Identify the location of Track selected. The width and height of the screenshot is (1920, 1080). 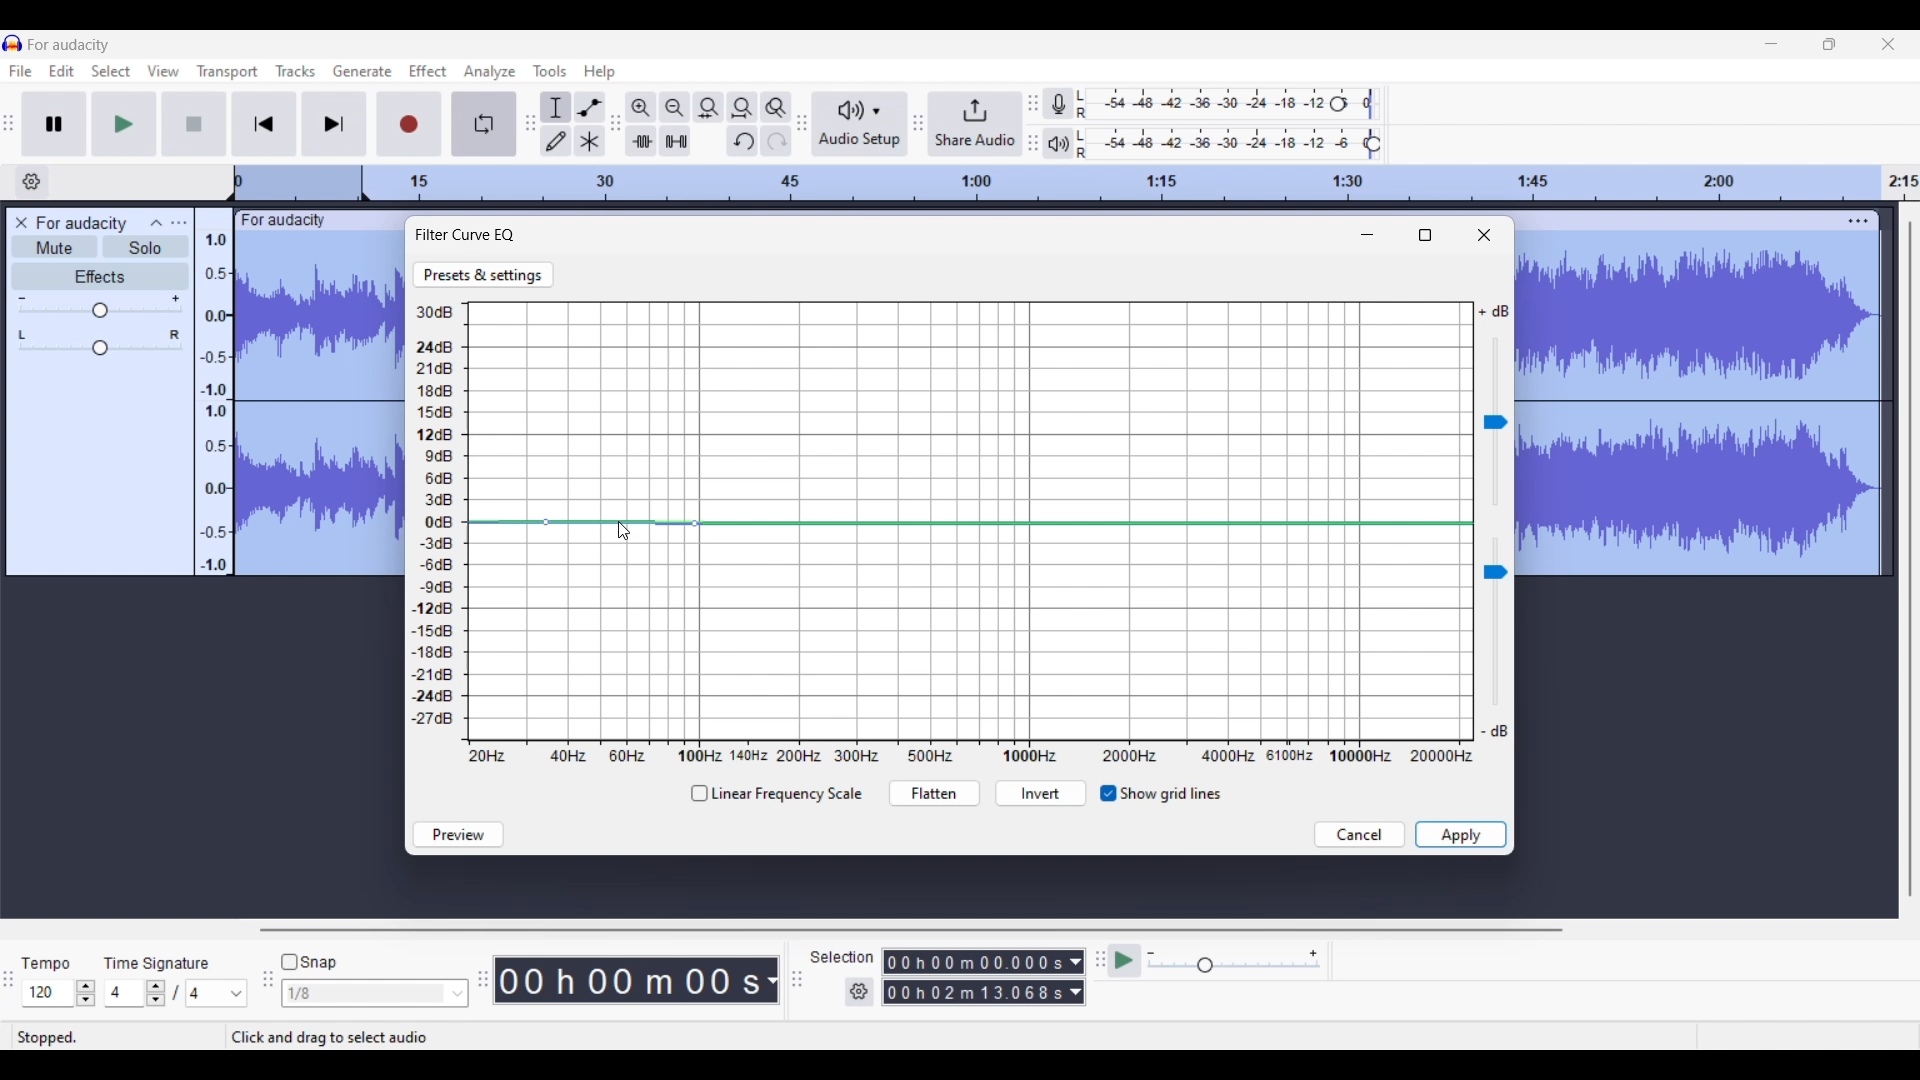
(1701, 407).